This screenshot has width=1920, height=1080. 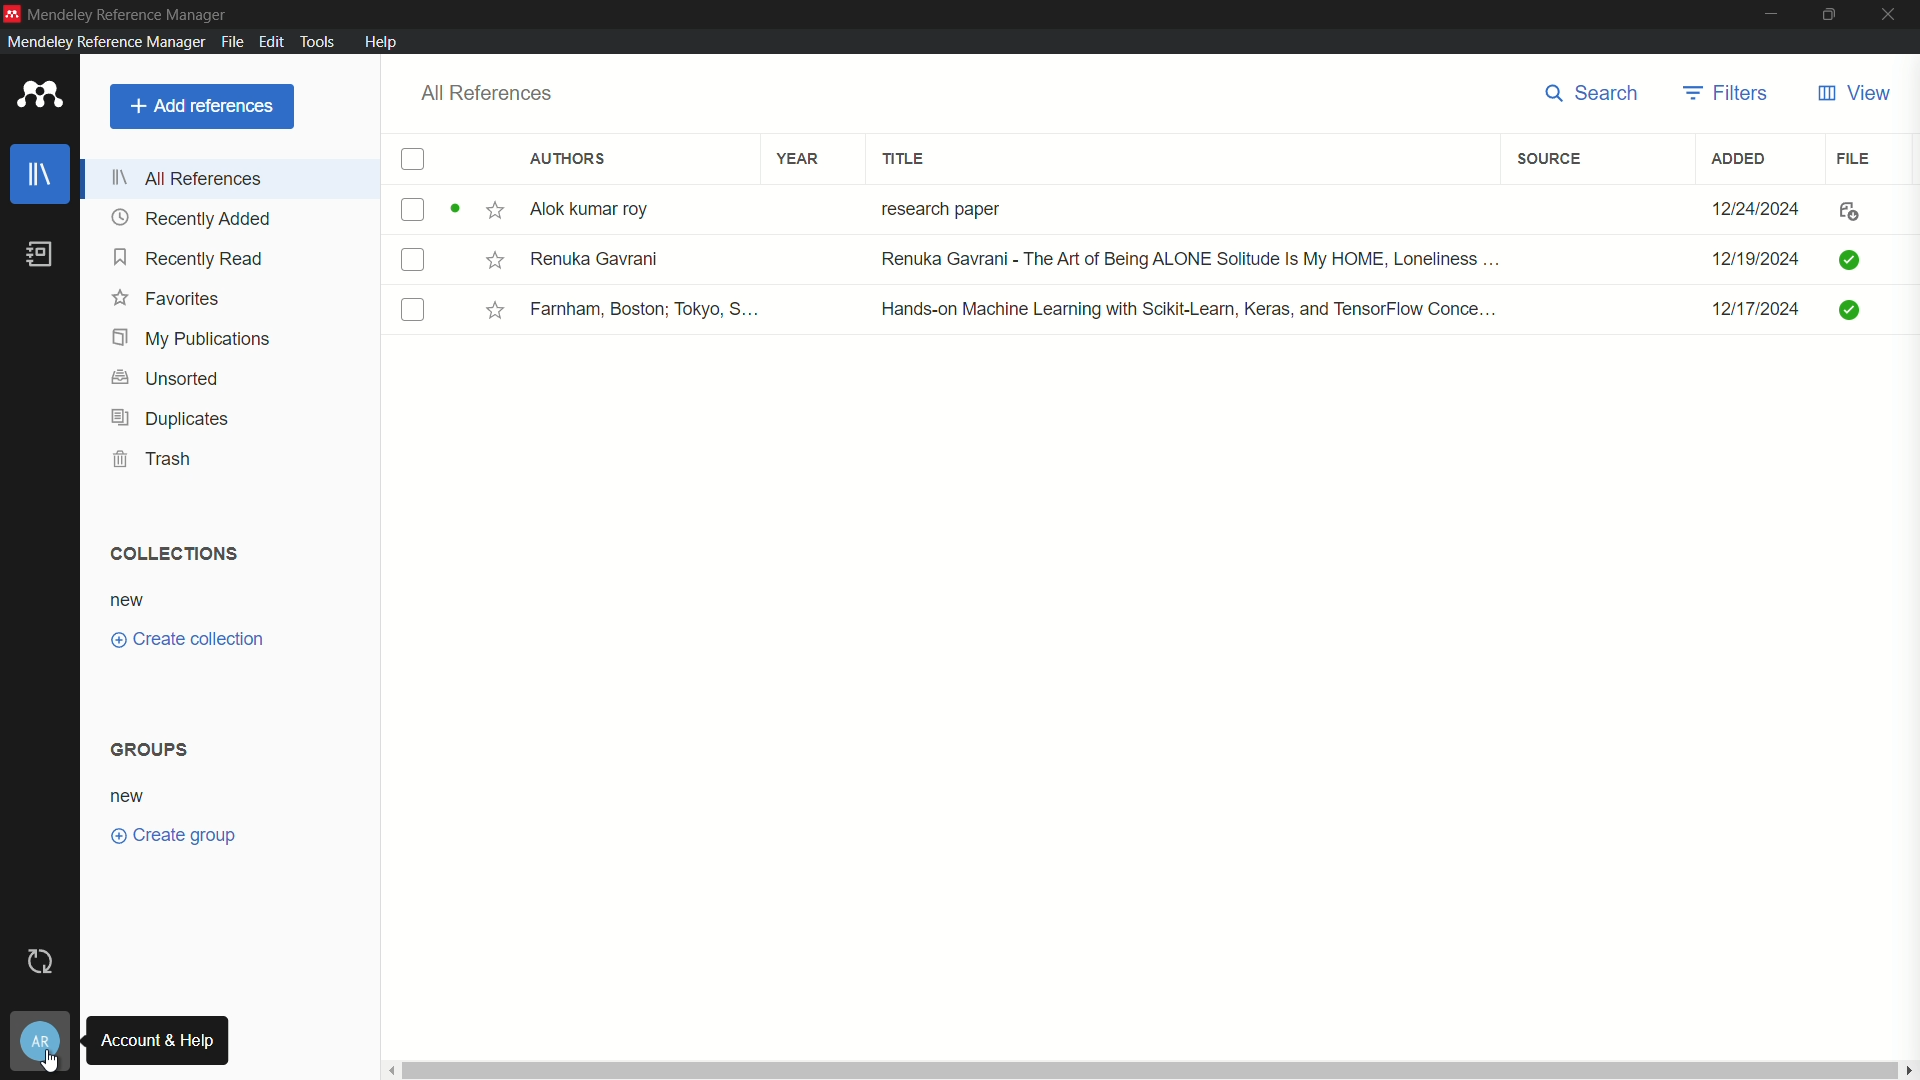 I want to click on mendeley reference manager, so click(x=103, y=41).